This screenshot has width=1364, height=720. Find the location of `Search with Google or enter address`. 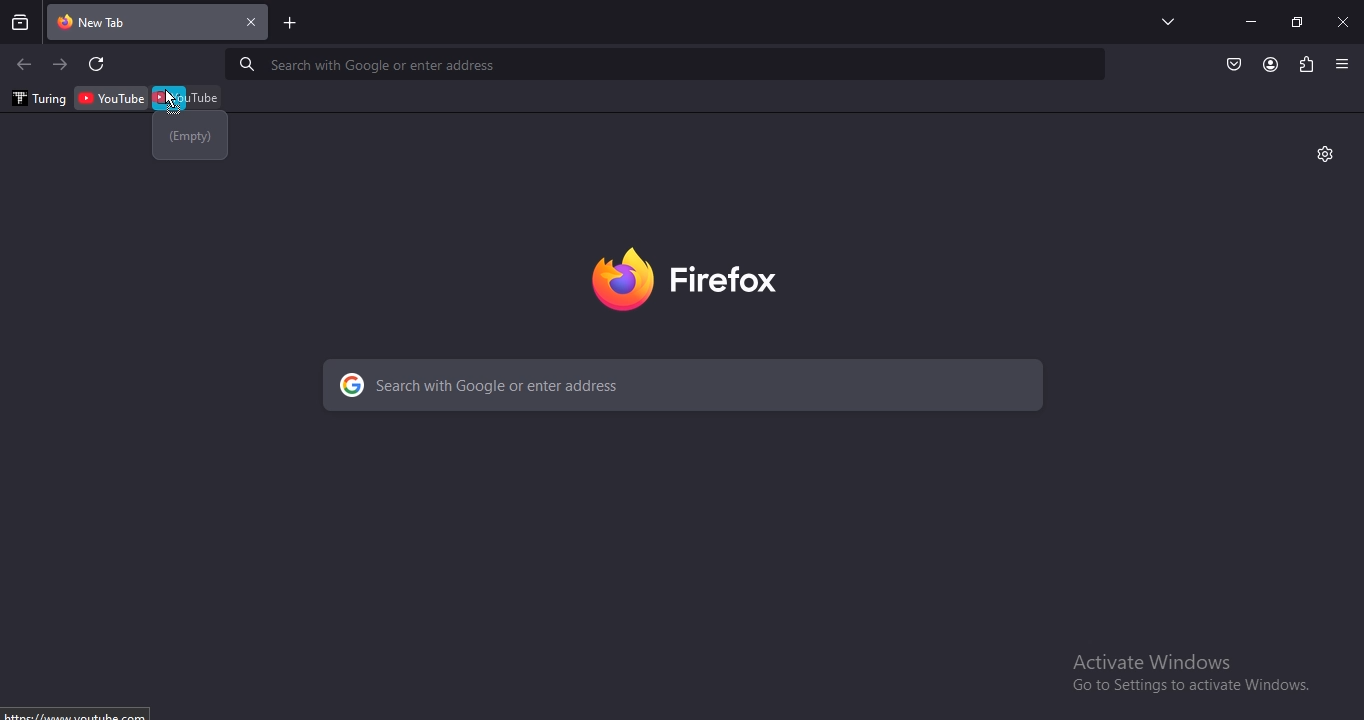

Search with Google or enter address is located at coordinates (365, 66).